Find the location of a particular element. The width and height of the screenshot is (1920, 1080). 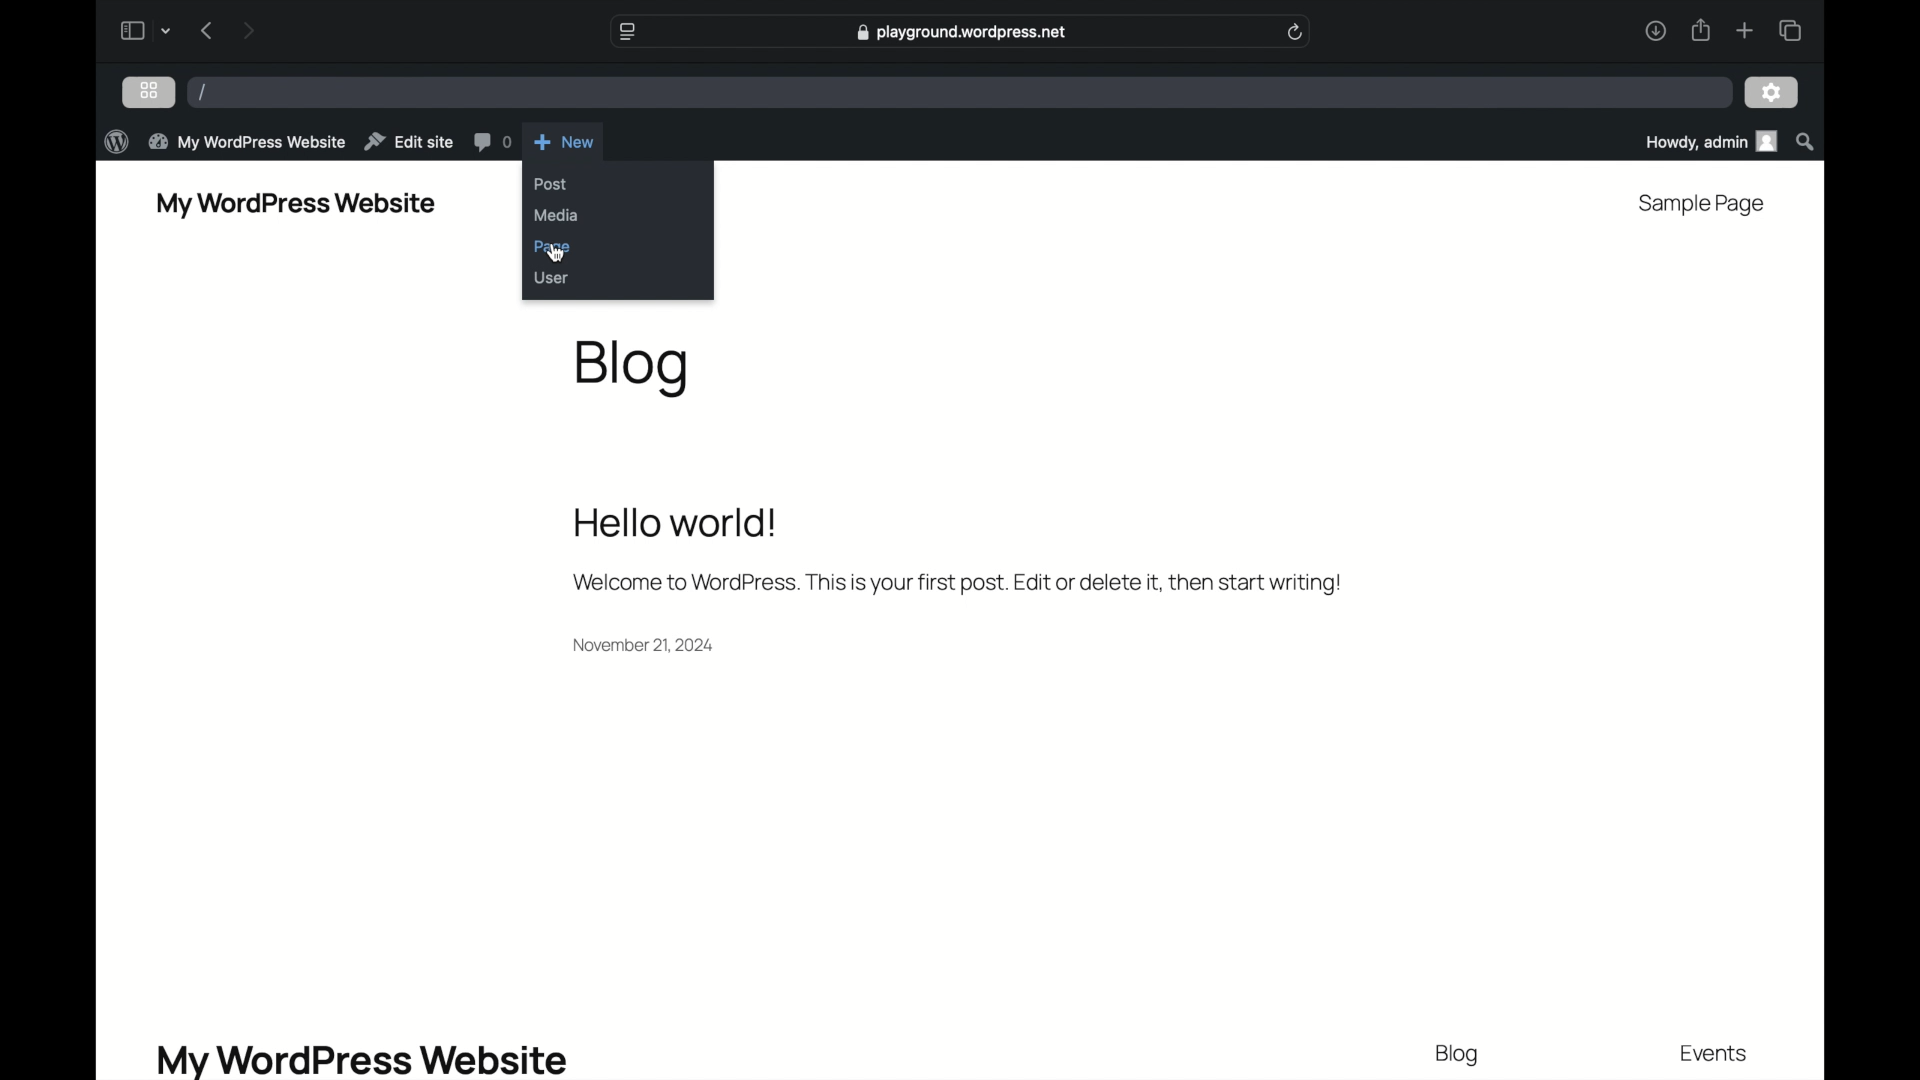

comments is located at coordinates (494, 143).